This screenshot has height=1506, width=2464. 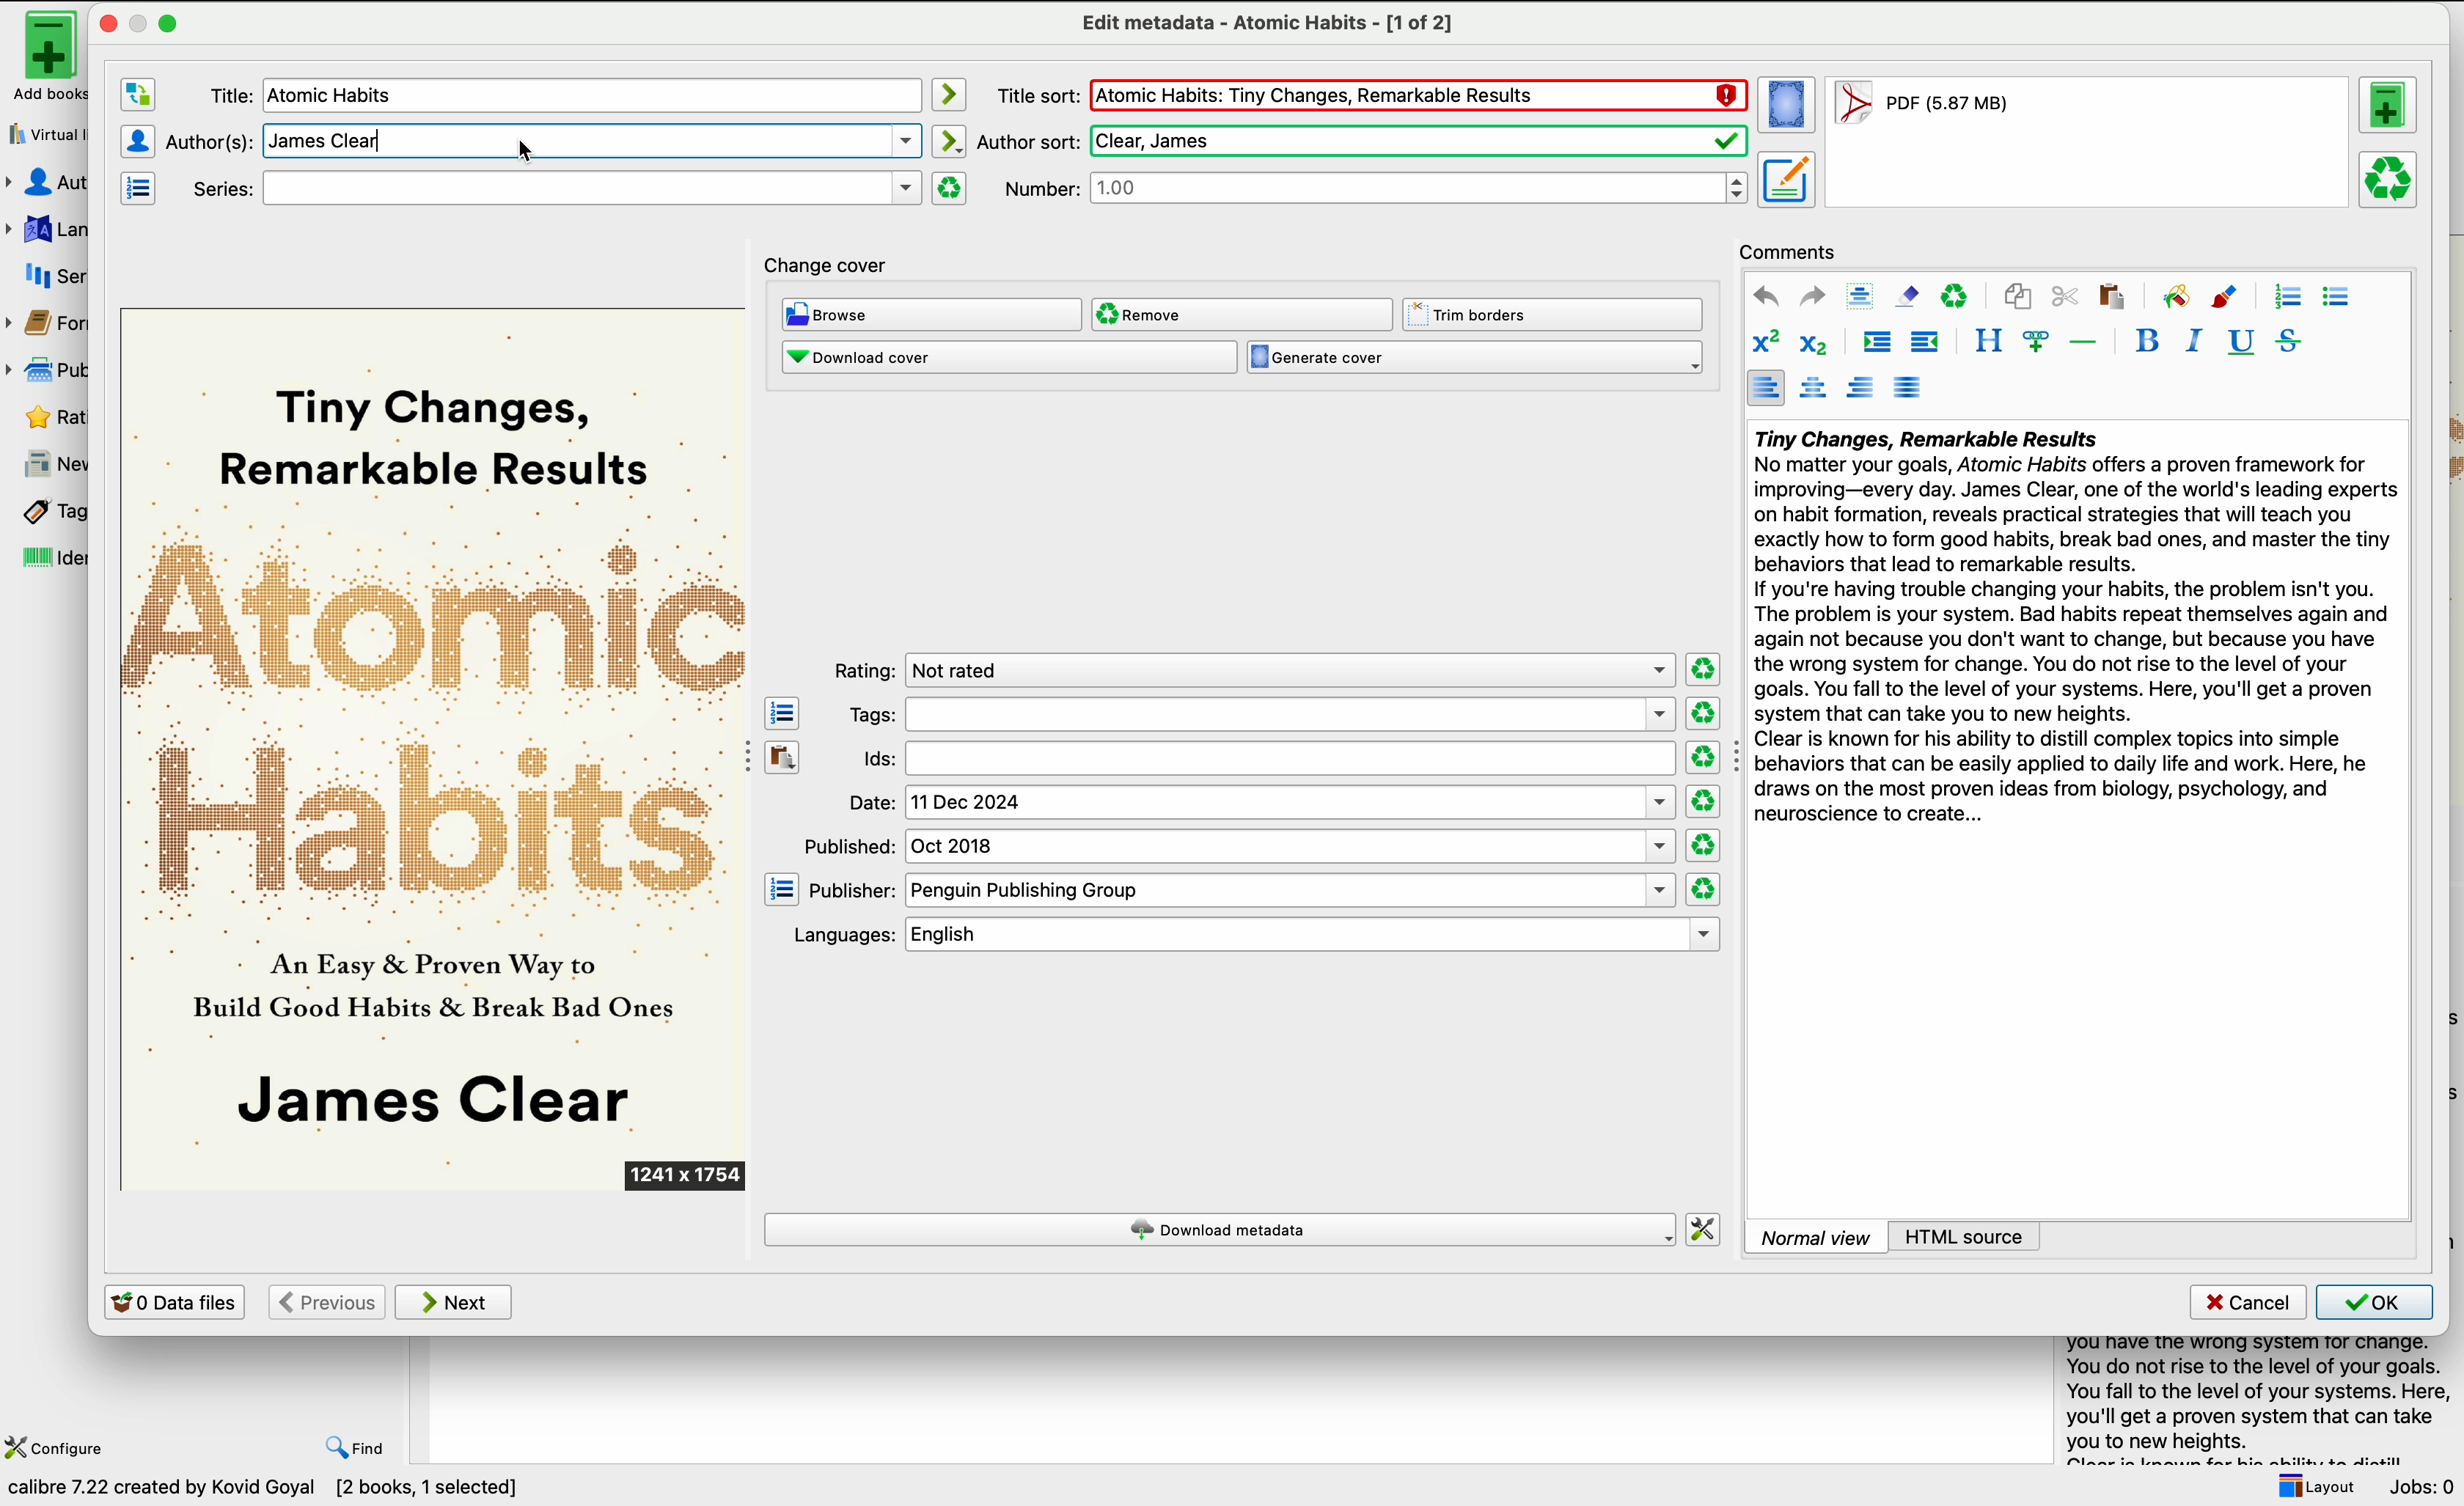 What do you see at coordinates (1705, 802) in the screenshot?
I see `clear rating` at bounding box center [1705, 802].